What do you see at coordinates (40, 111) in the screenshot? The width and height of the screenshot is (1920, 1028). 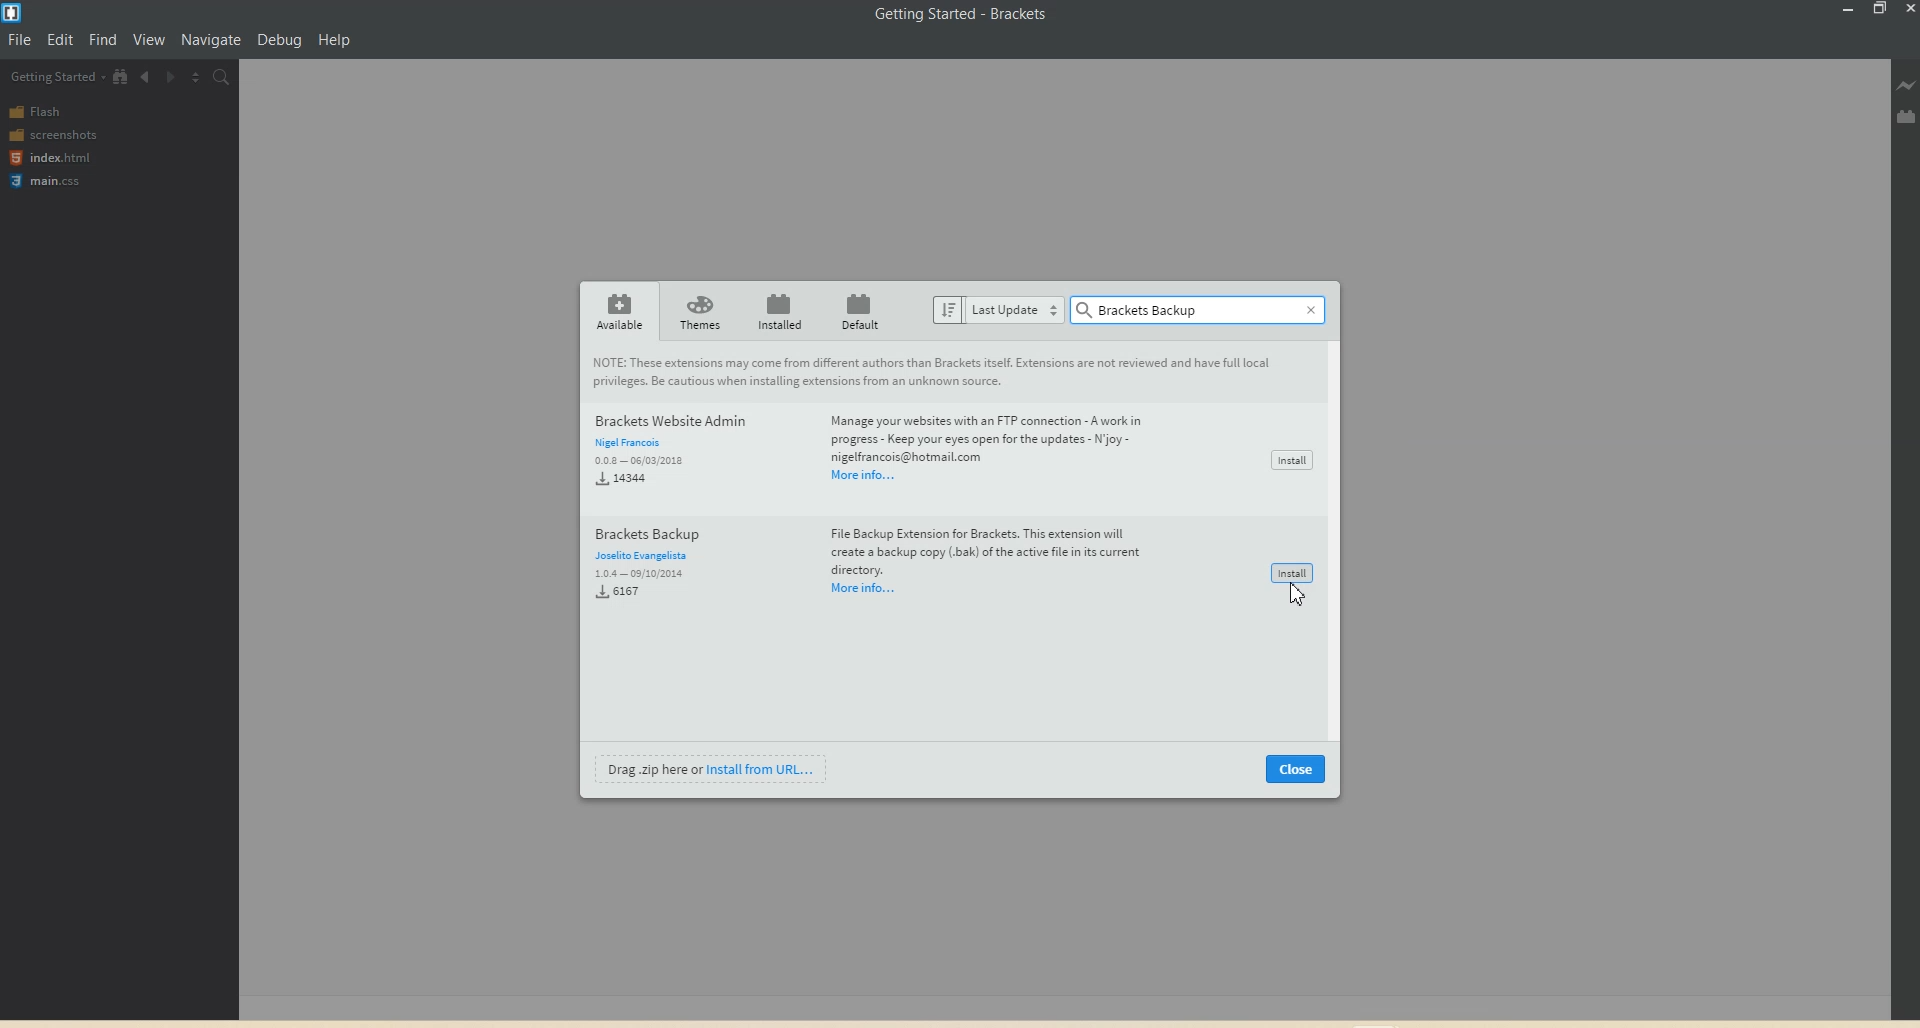 I see `Flash` at bounding box center [40, 111].